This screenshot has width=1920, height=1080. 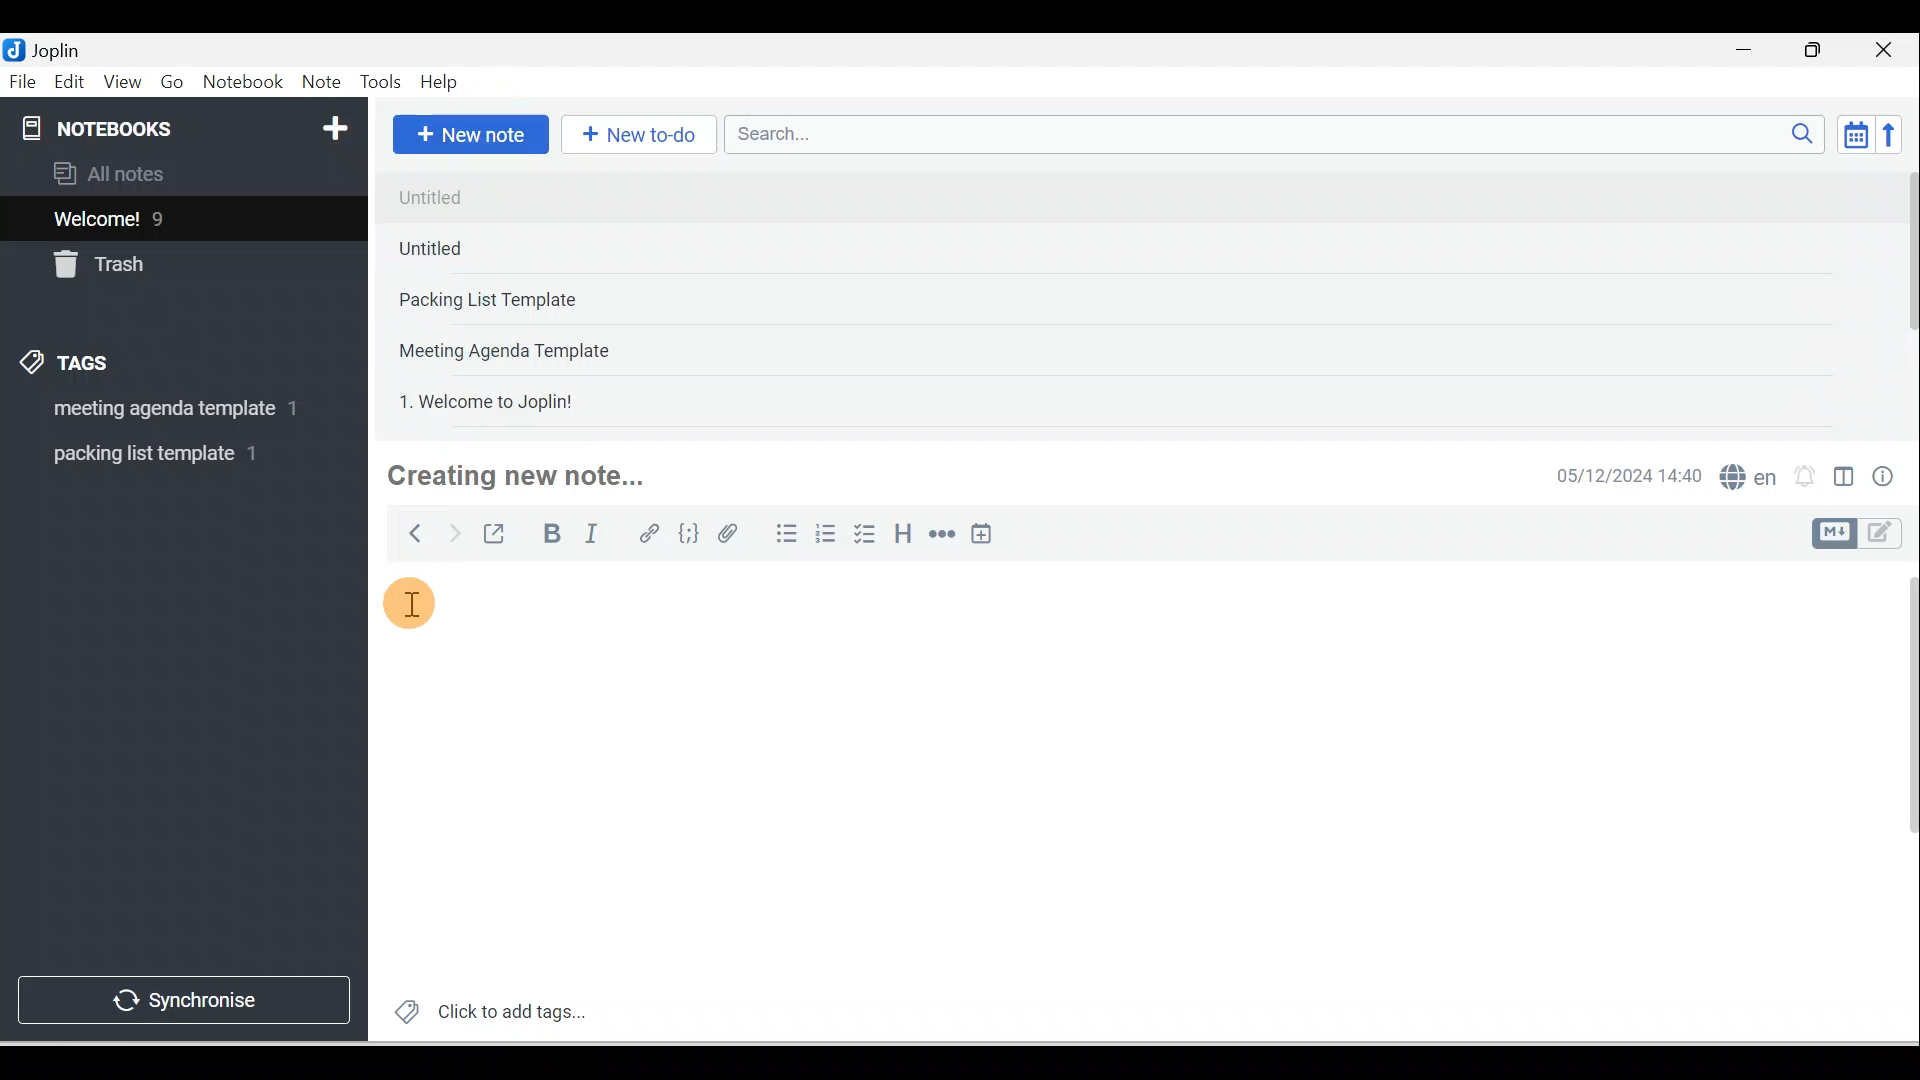 I want to click on Note, so click(x=319, y=83).